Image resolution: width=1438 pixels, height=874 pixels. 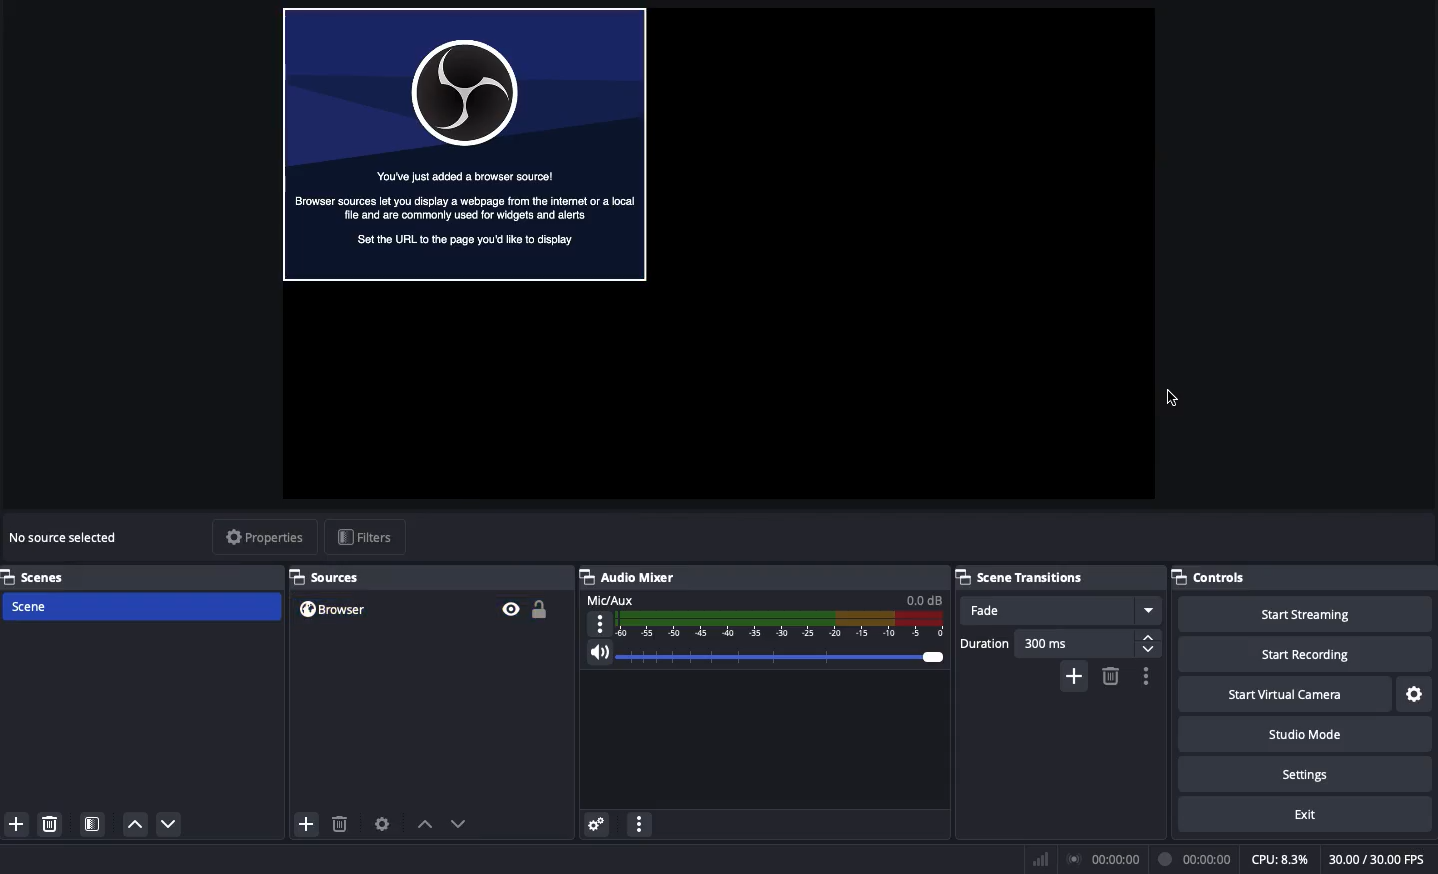 I want to click on Broadcast, so click(x=1101, y=859).